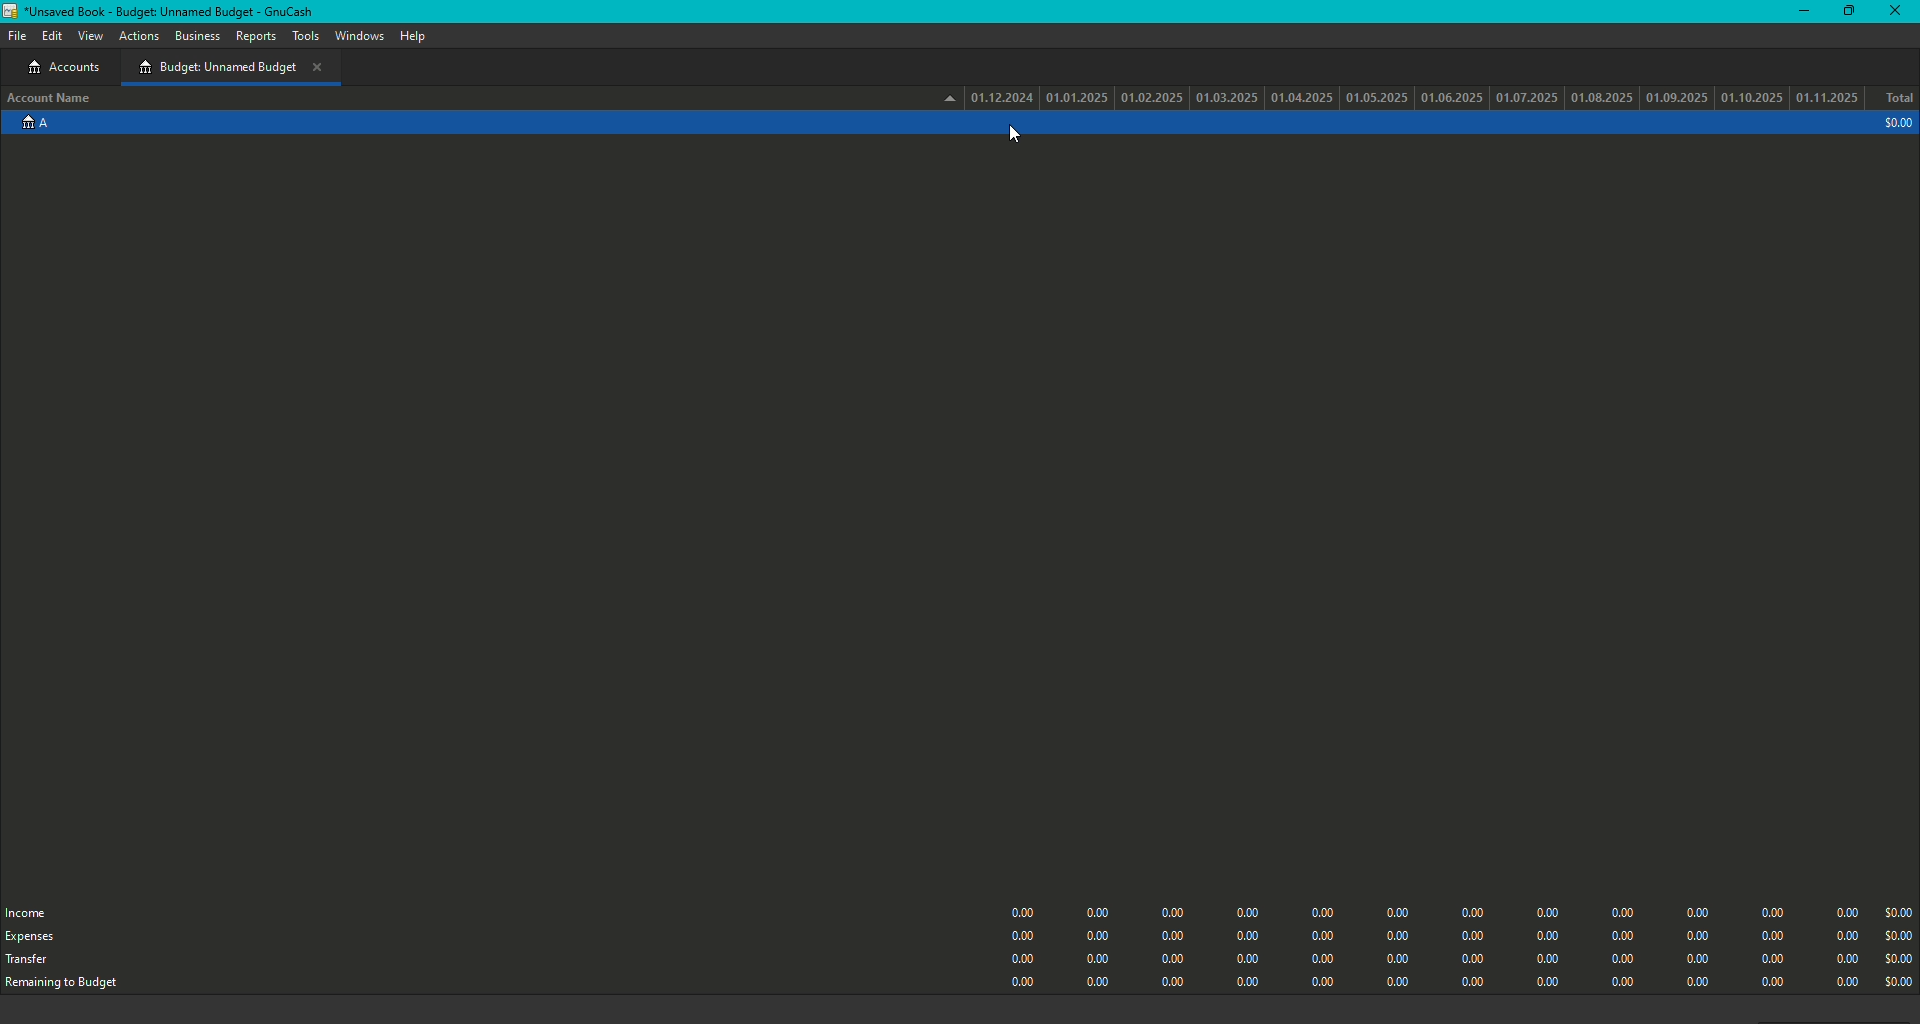 Image resolution: width=1920 pixels, height=1024 pixels. I want to click on Close, so click(1898, 11).